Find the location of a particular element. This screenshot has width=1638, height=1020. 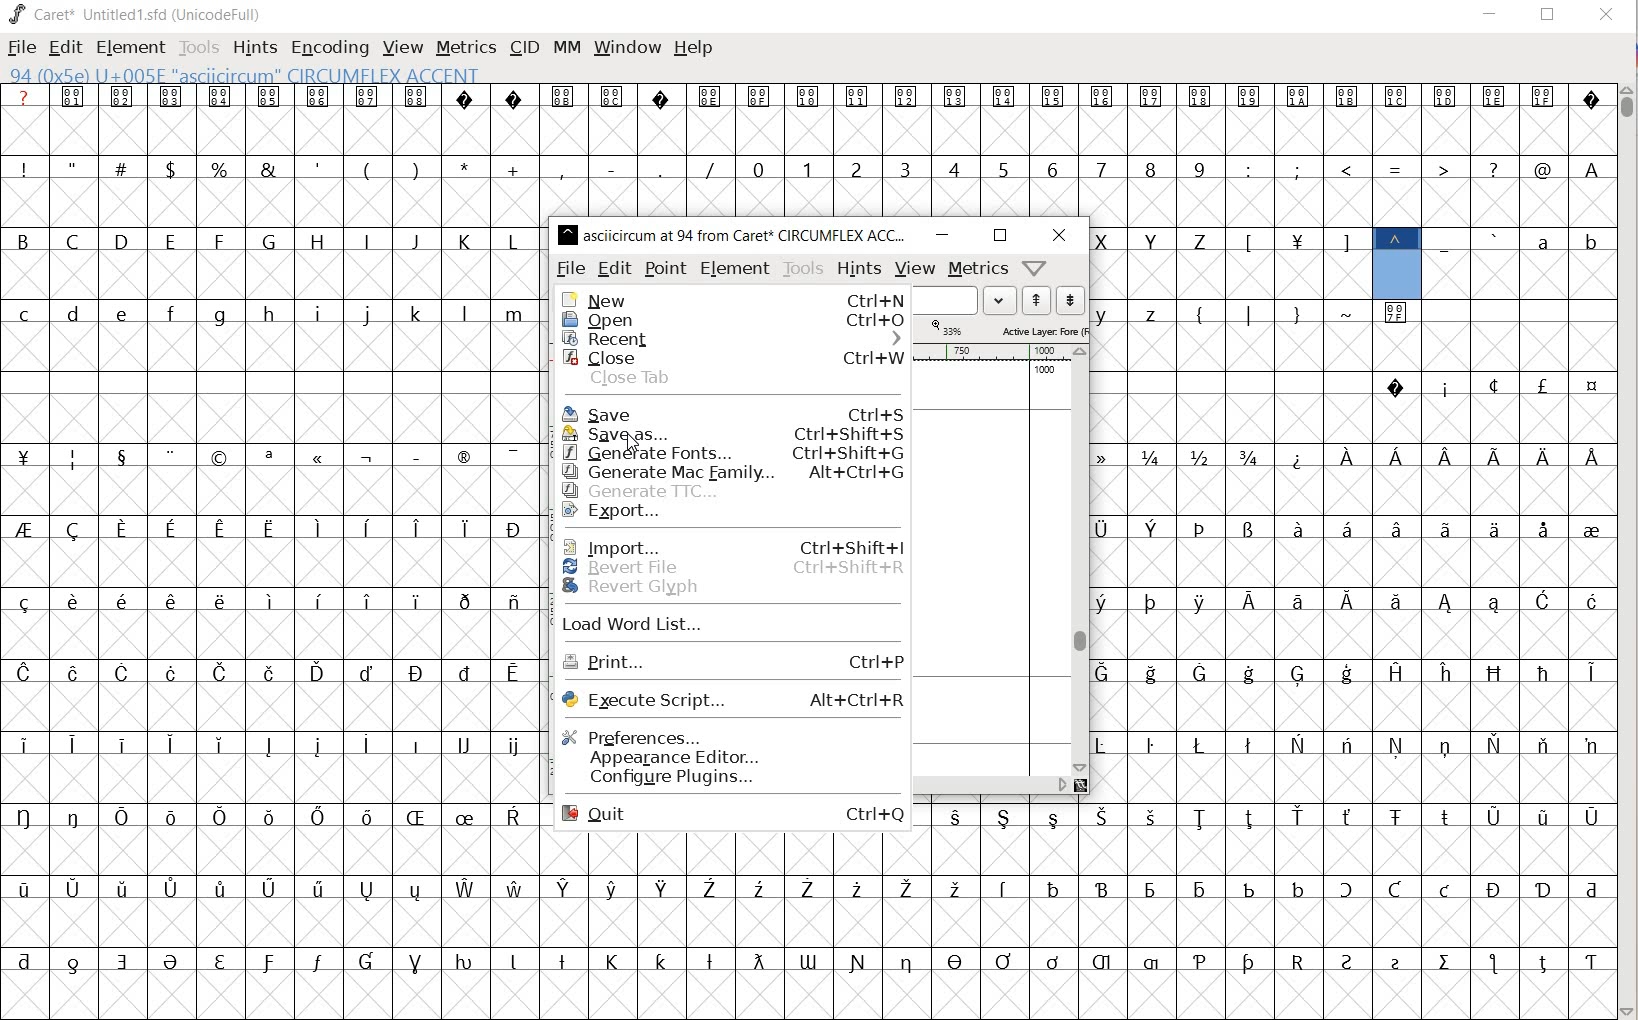

Active Layer is located at coordinates (1006, 329).